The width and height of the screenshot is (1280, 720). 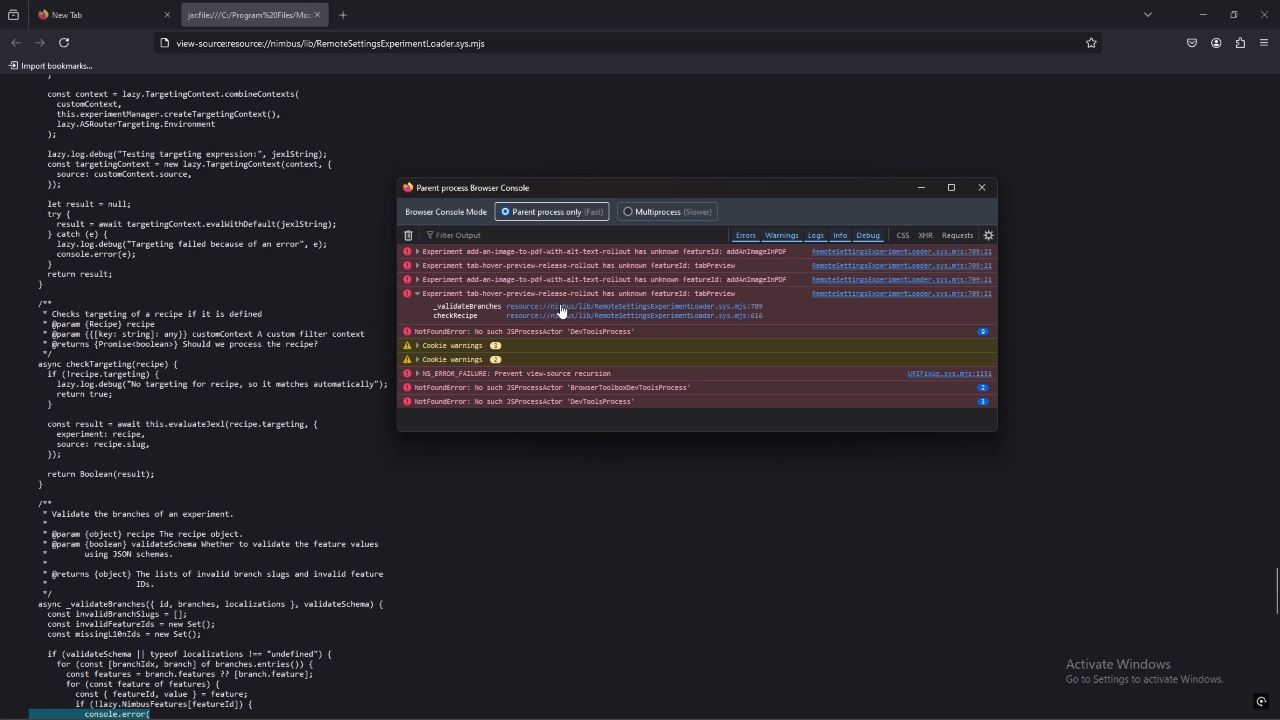 What do you see at coordinates (205, 402) in the screenshot?
I see `source code` at bounding box center [205, 402].